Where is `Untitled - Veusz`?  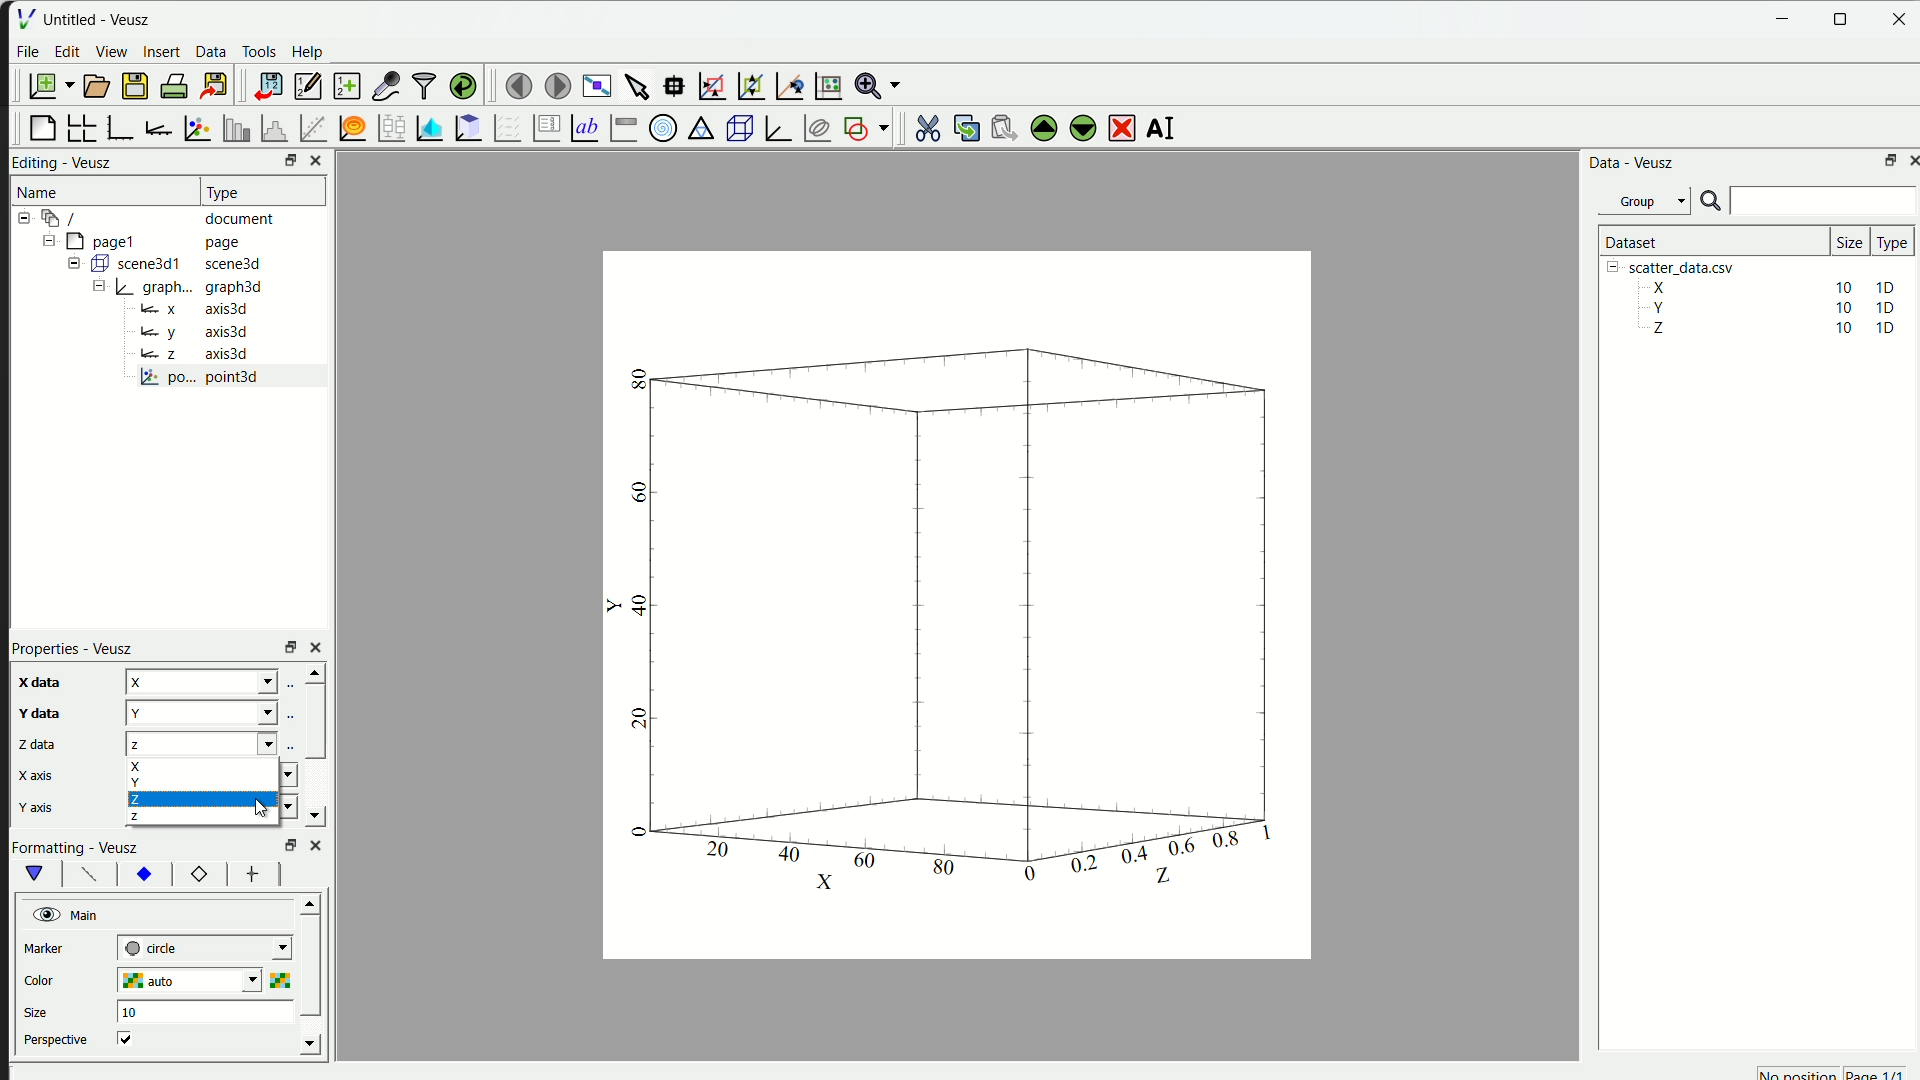 Untitled - Veusz is located at coordinates (101, 18).